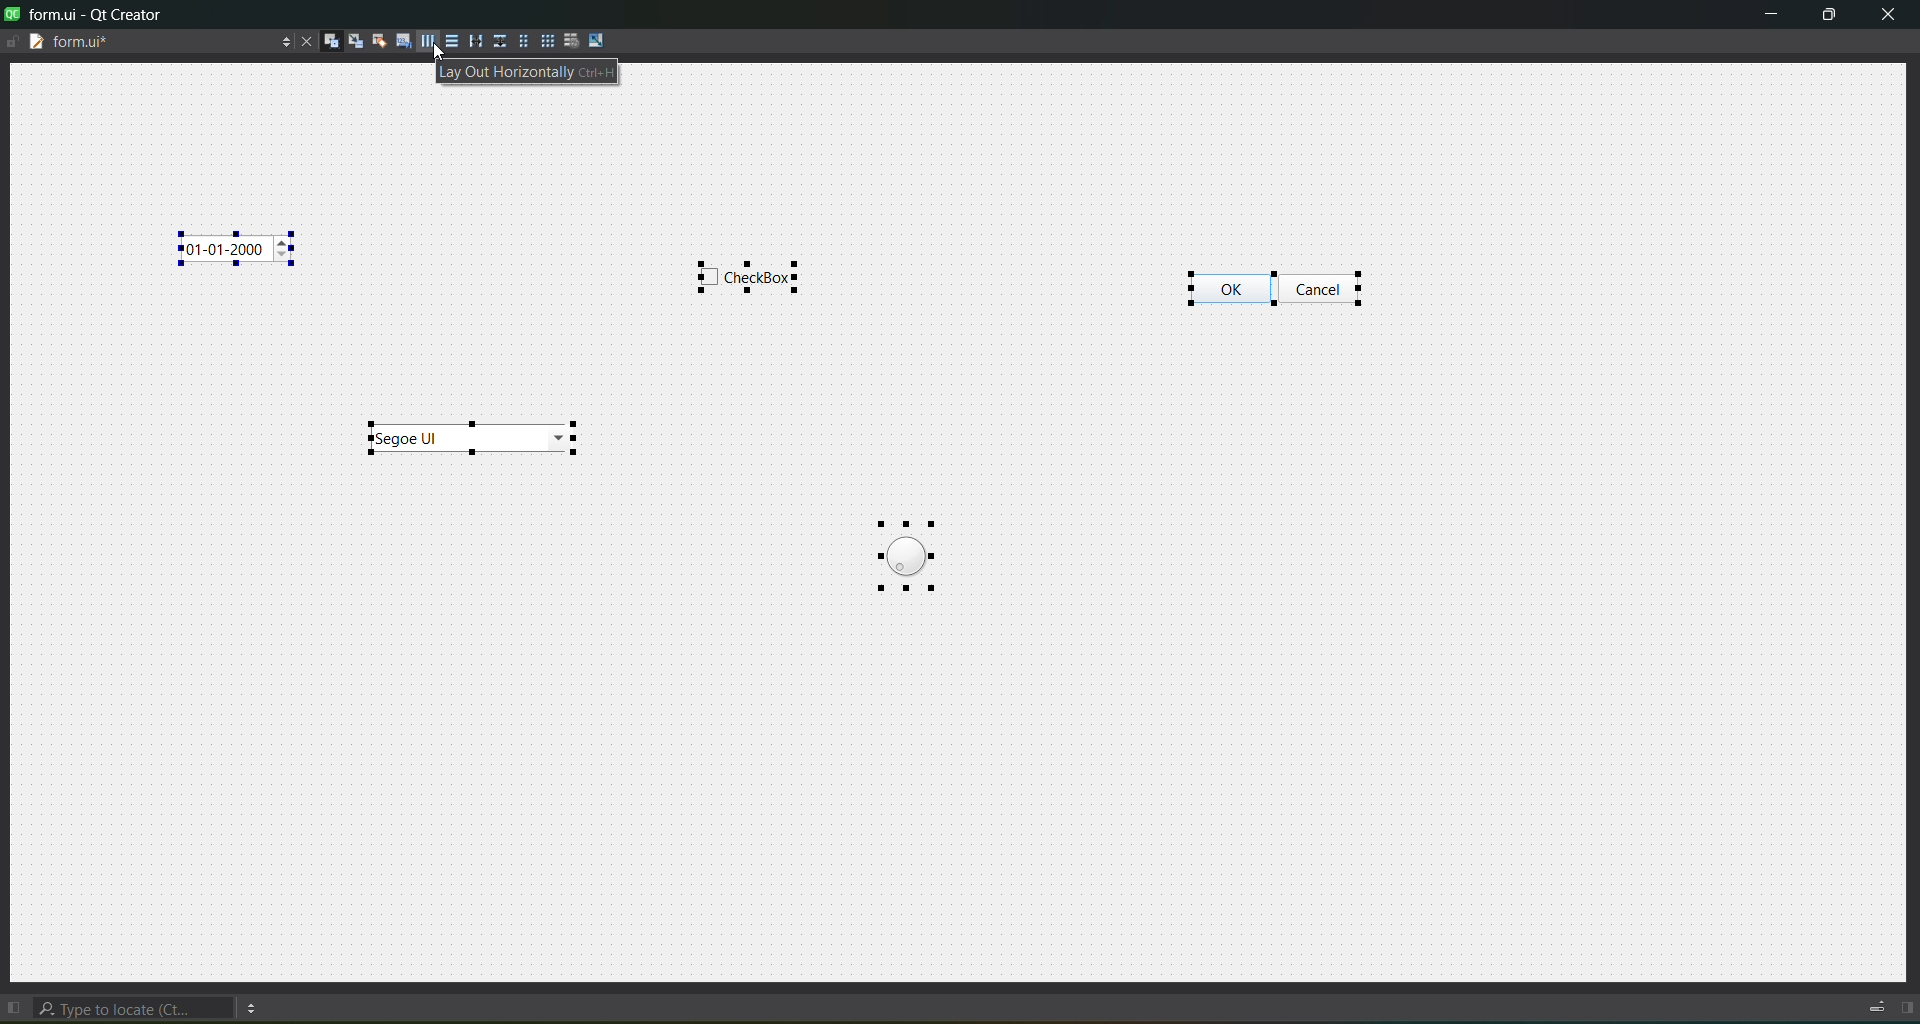 The height and width of the screenshot is (1024, 1920). Describe the element at coordinates (499, 42) in the screenshot. I see `vertical splitter` at that location.